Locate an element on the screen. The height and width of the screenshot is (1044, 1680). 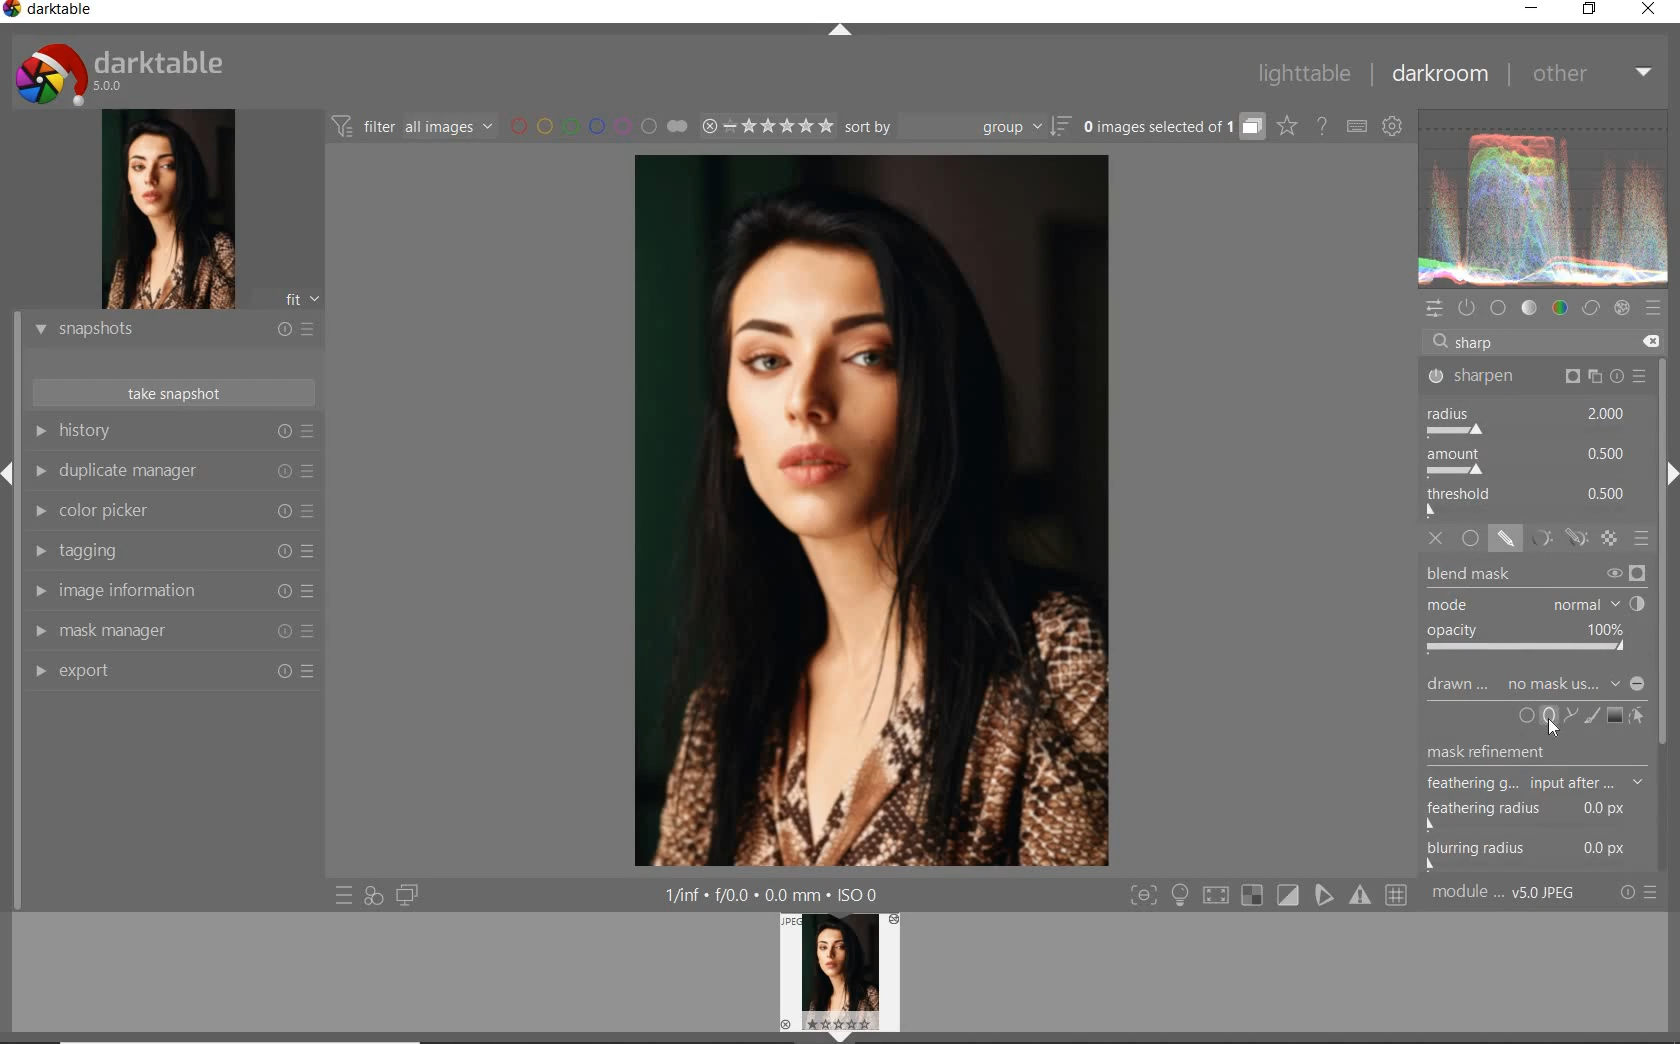
tagging is located at coordinates (172, 551).